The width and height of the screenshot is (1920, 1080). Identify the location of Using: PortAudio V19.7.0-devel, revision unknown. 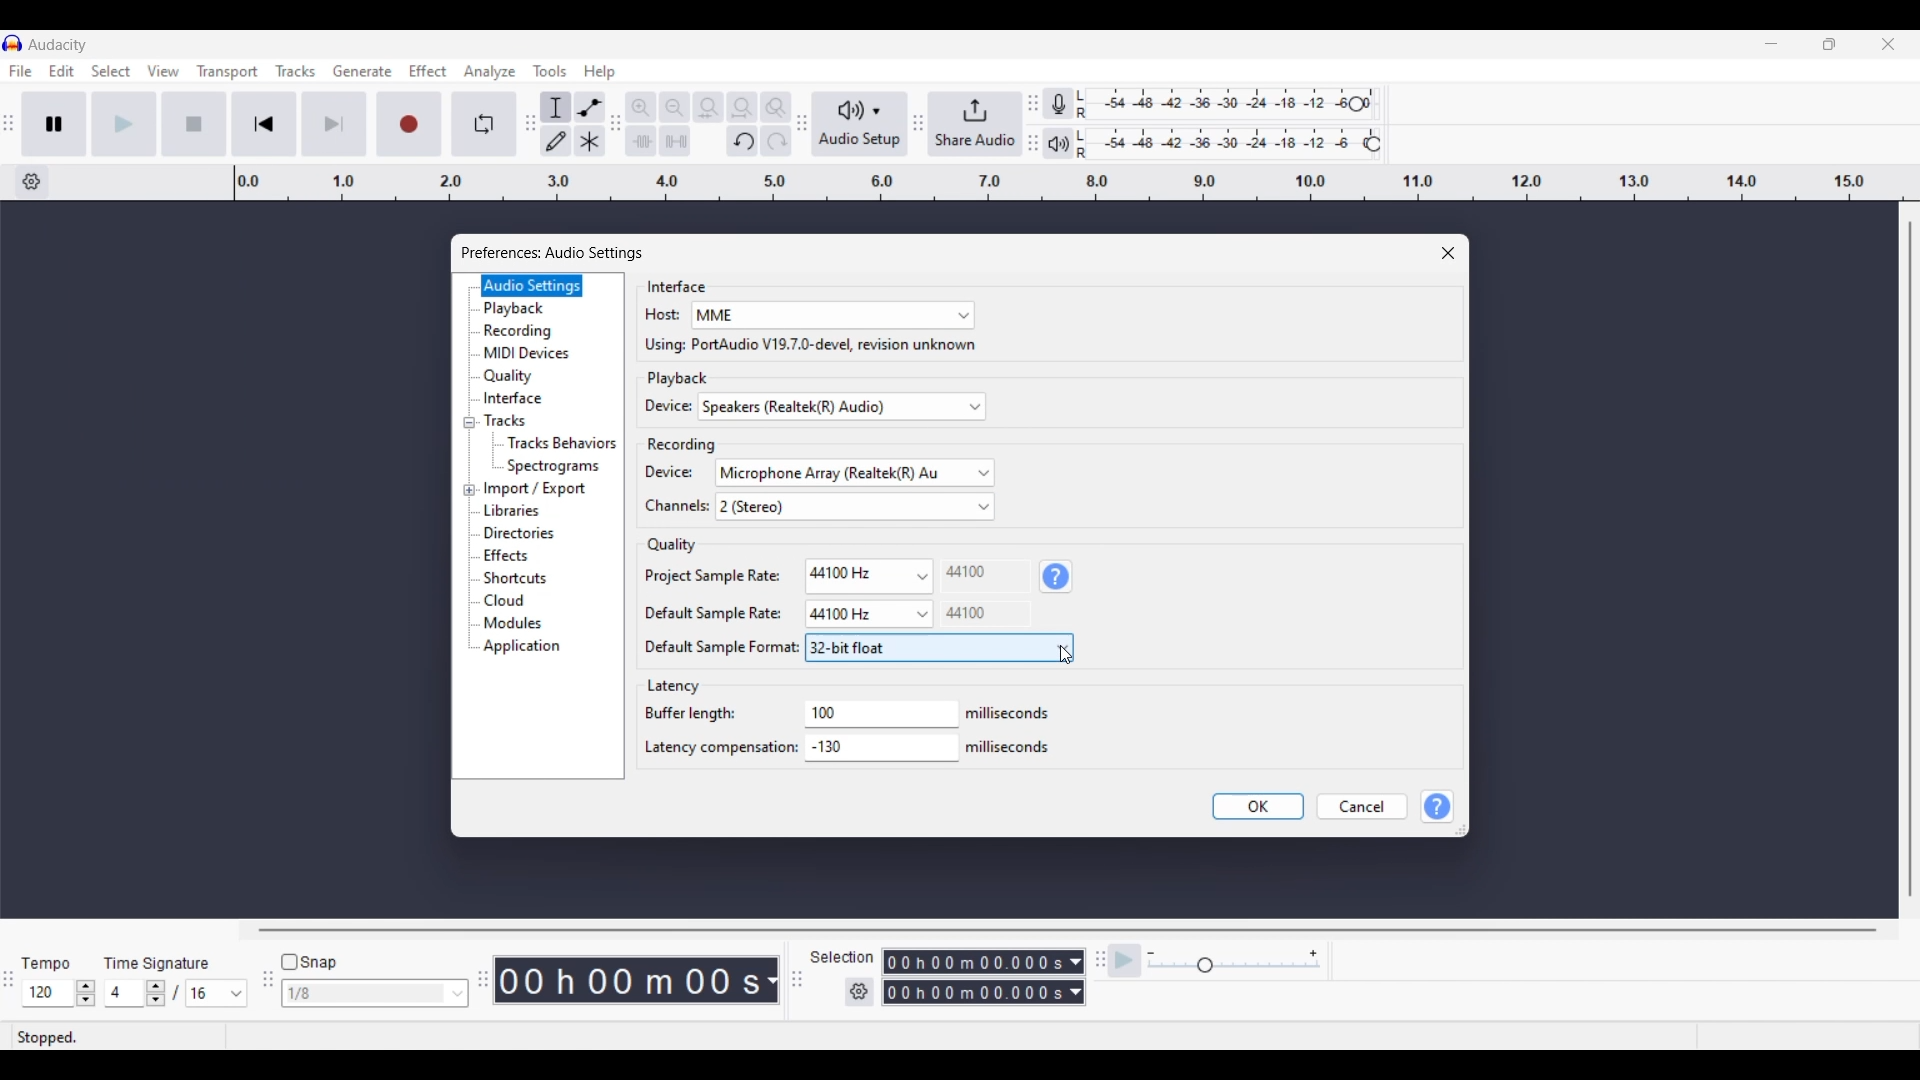
(803, 346).